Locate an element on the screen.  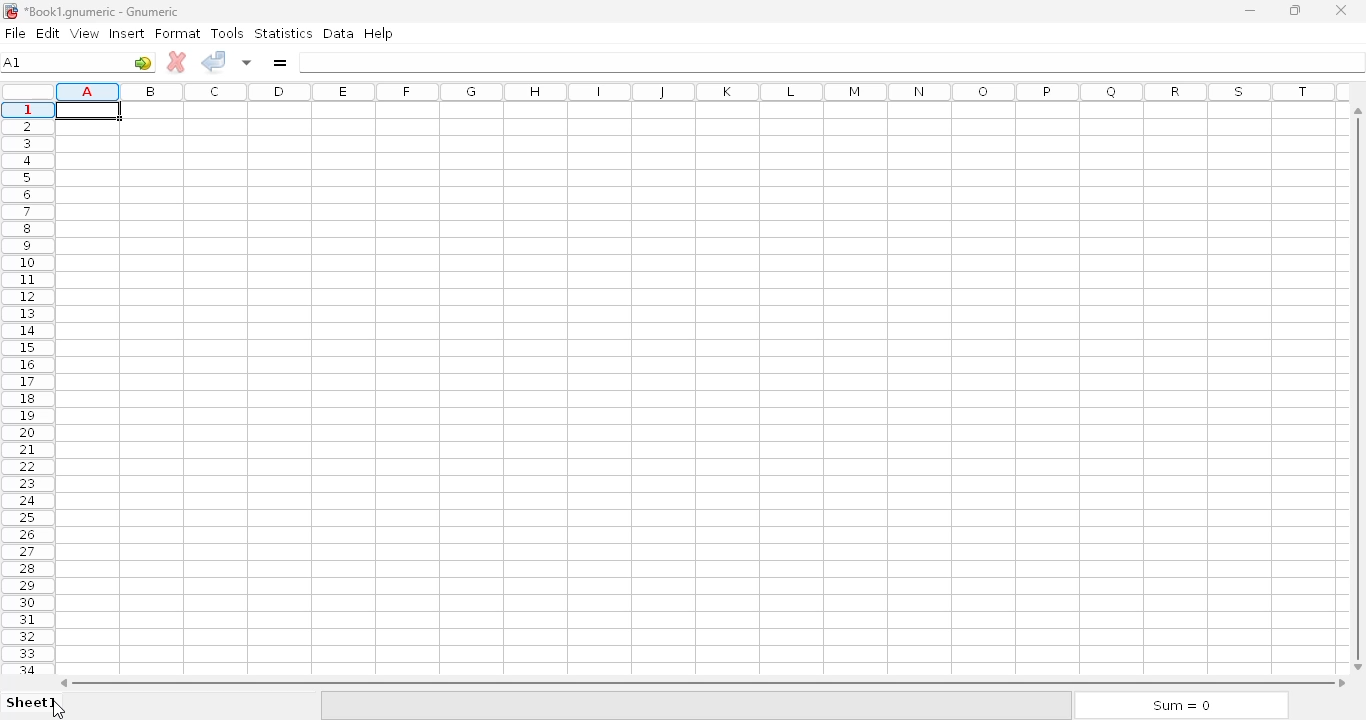
enter formula is located at coordinates (280, 63).